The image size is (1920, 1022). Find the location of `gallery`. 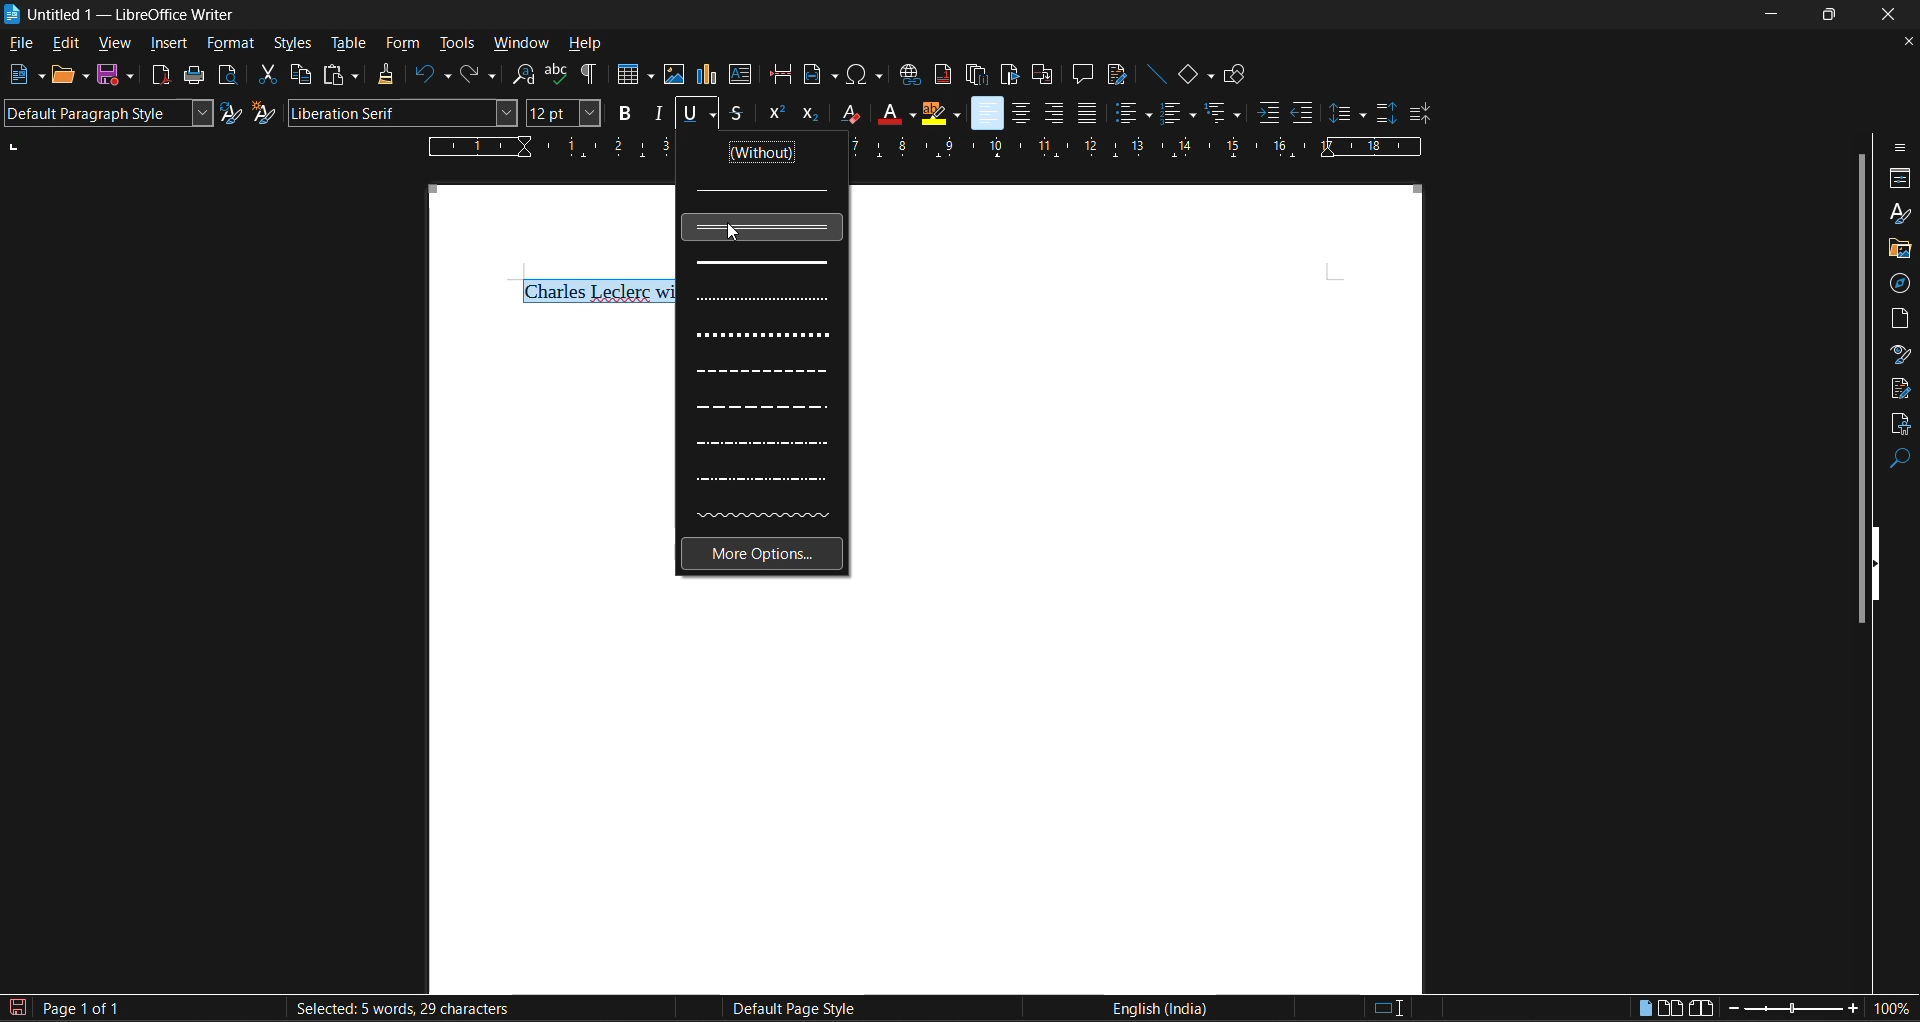

gallery is located at coordinates (1898, 250).